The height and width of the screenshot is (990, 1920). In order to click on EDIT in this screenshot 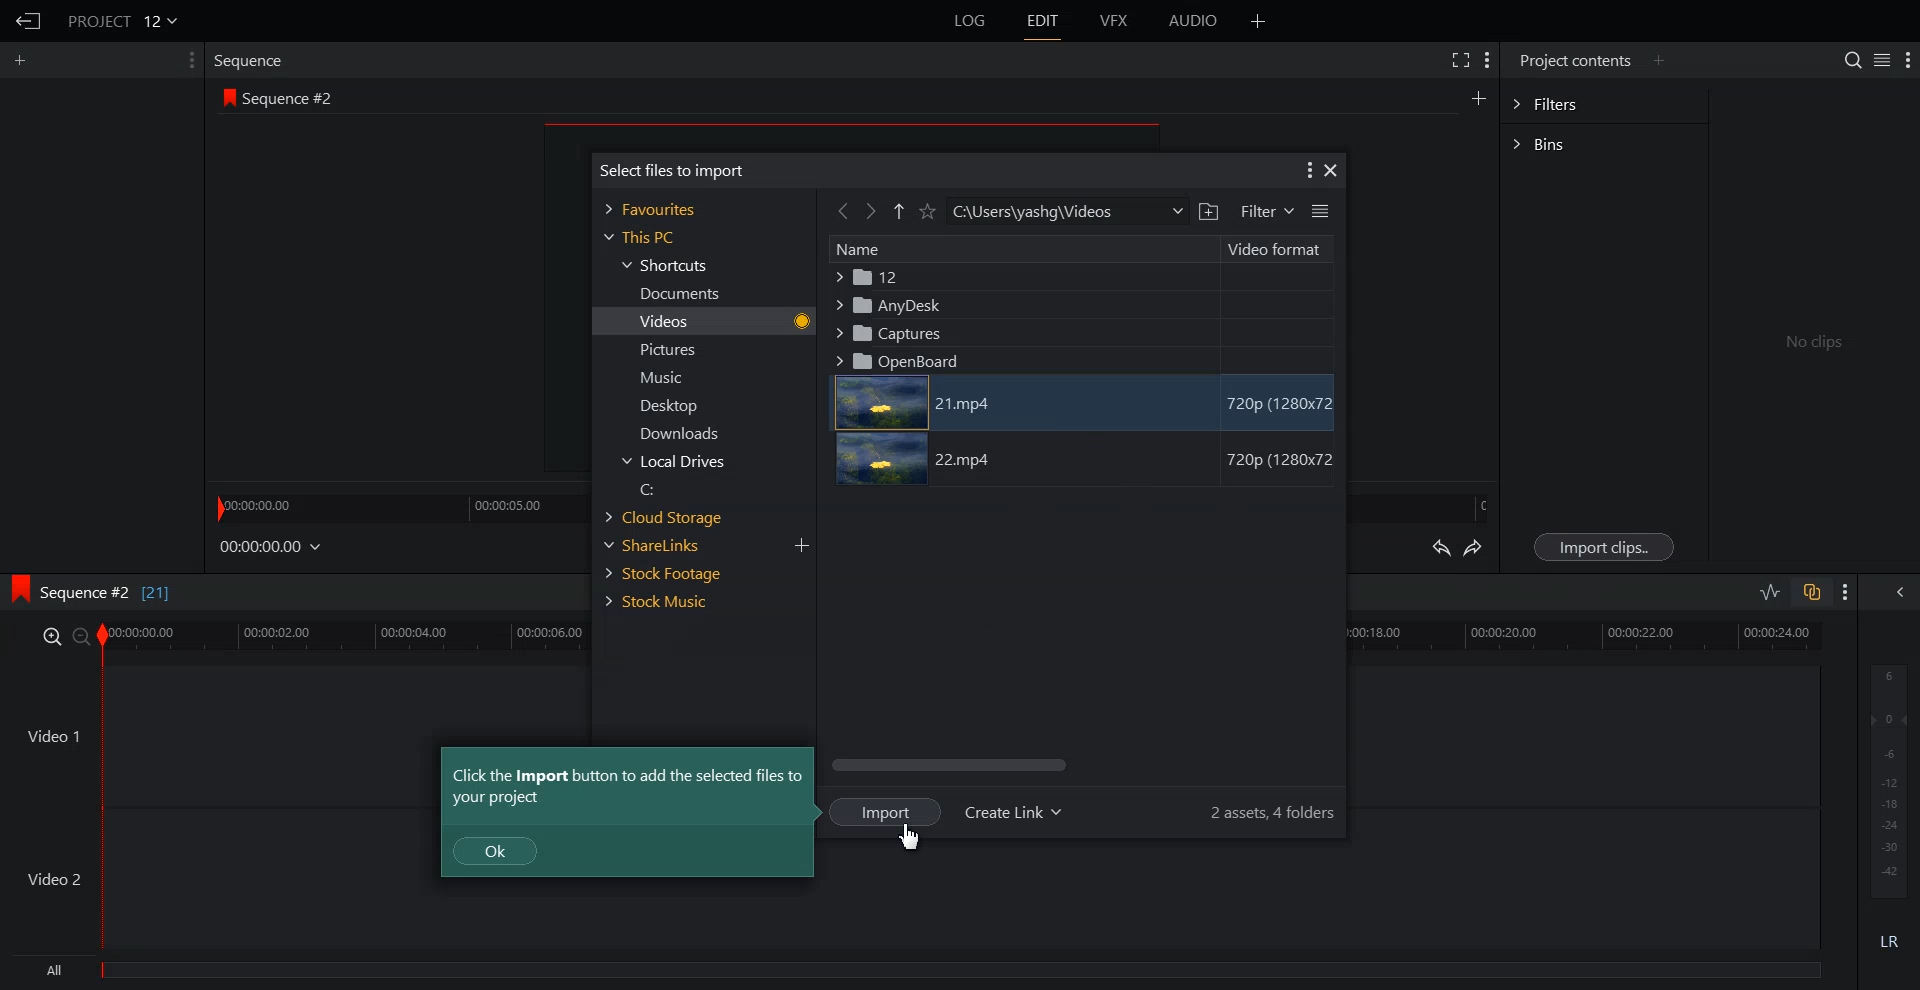, I will do `click(1046, 21)`.